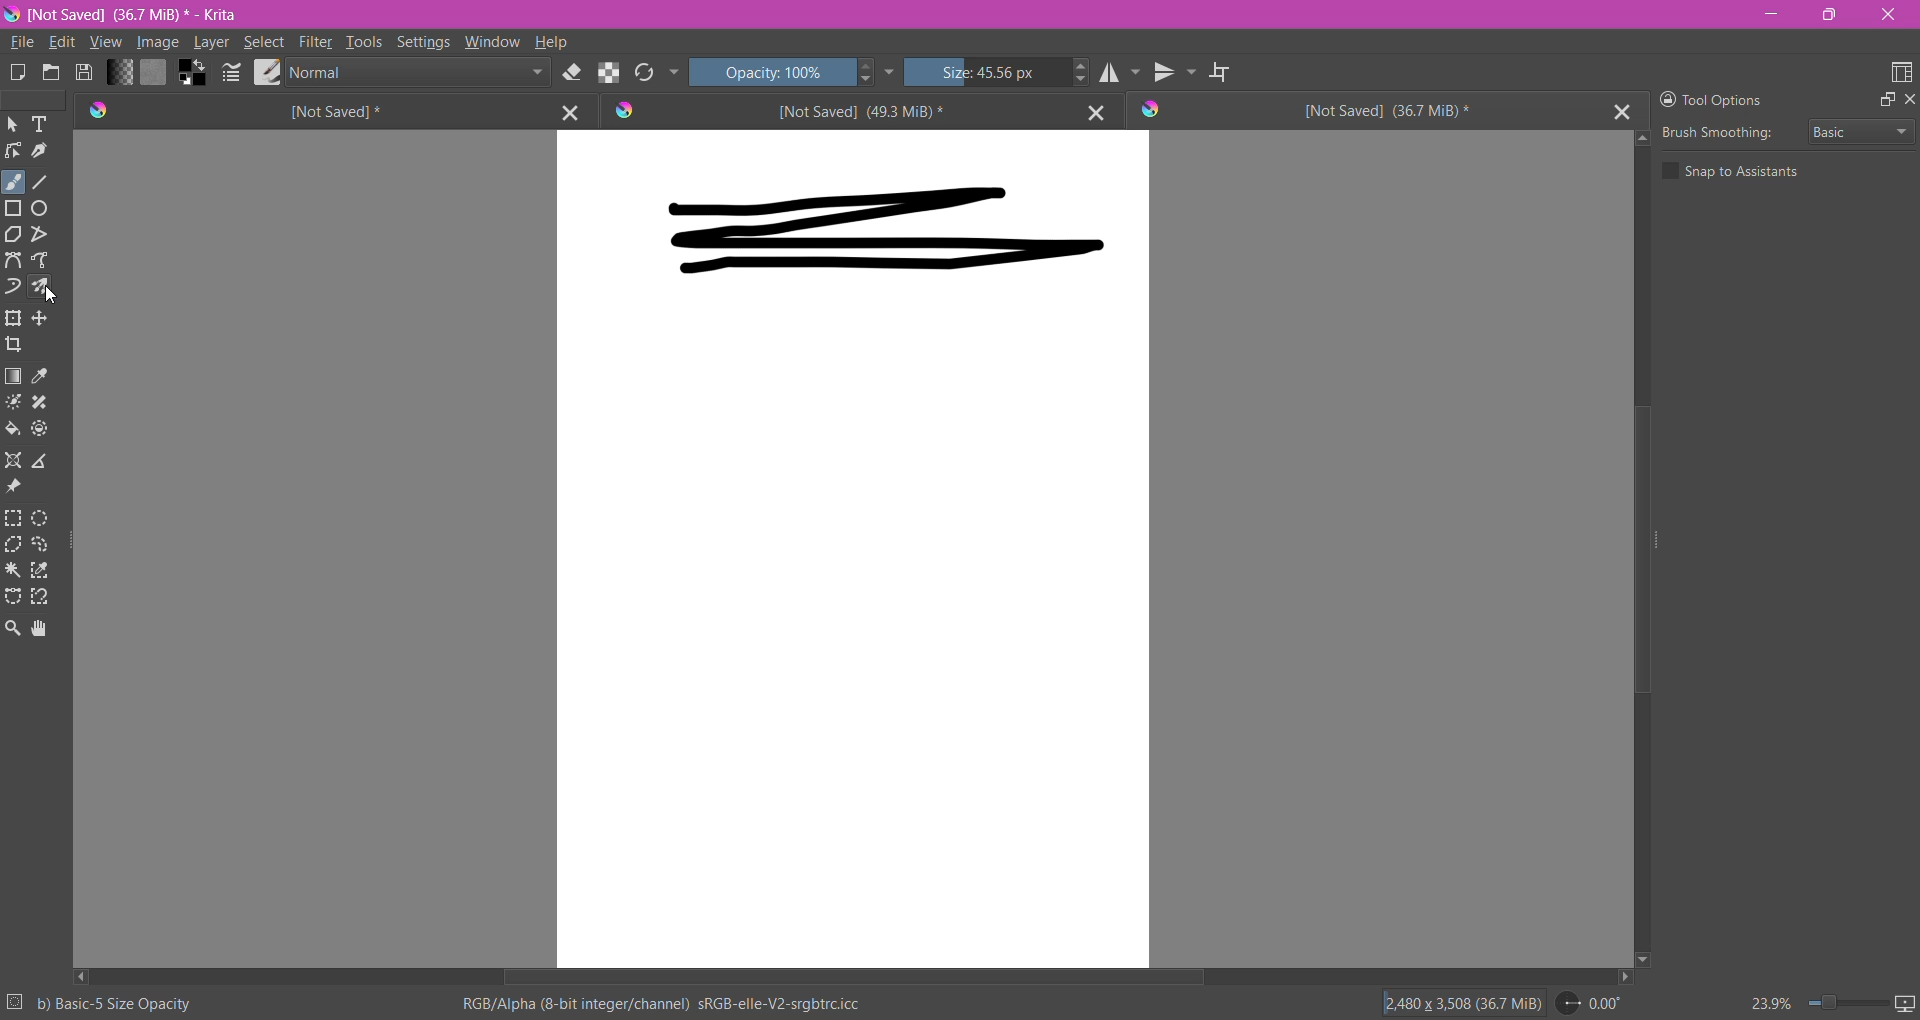  What do you see at coordinates (570, 74) in the screenshot?
I see `Set Eraser Mode` at bounding box center [570, 74].